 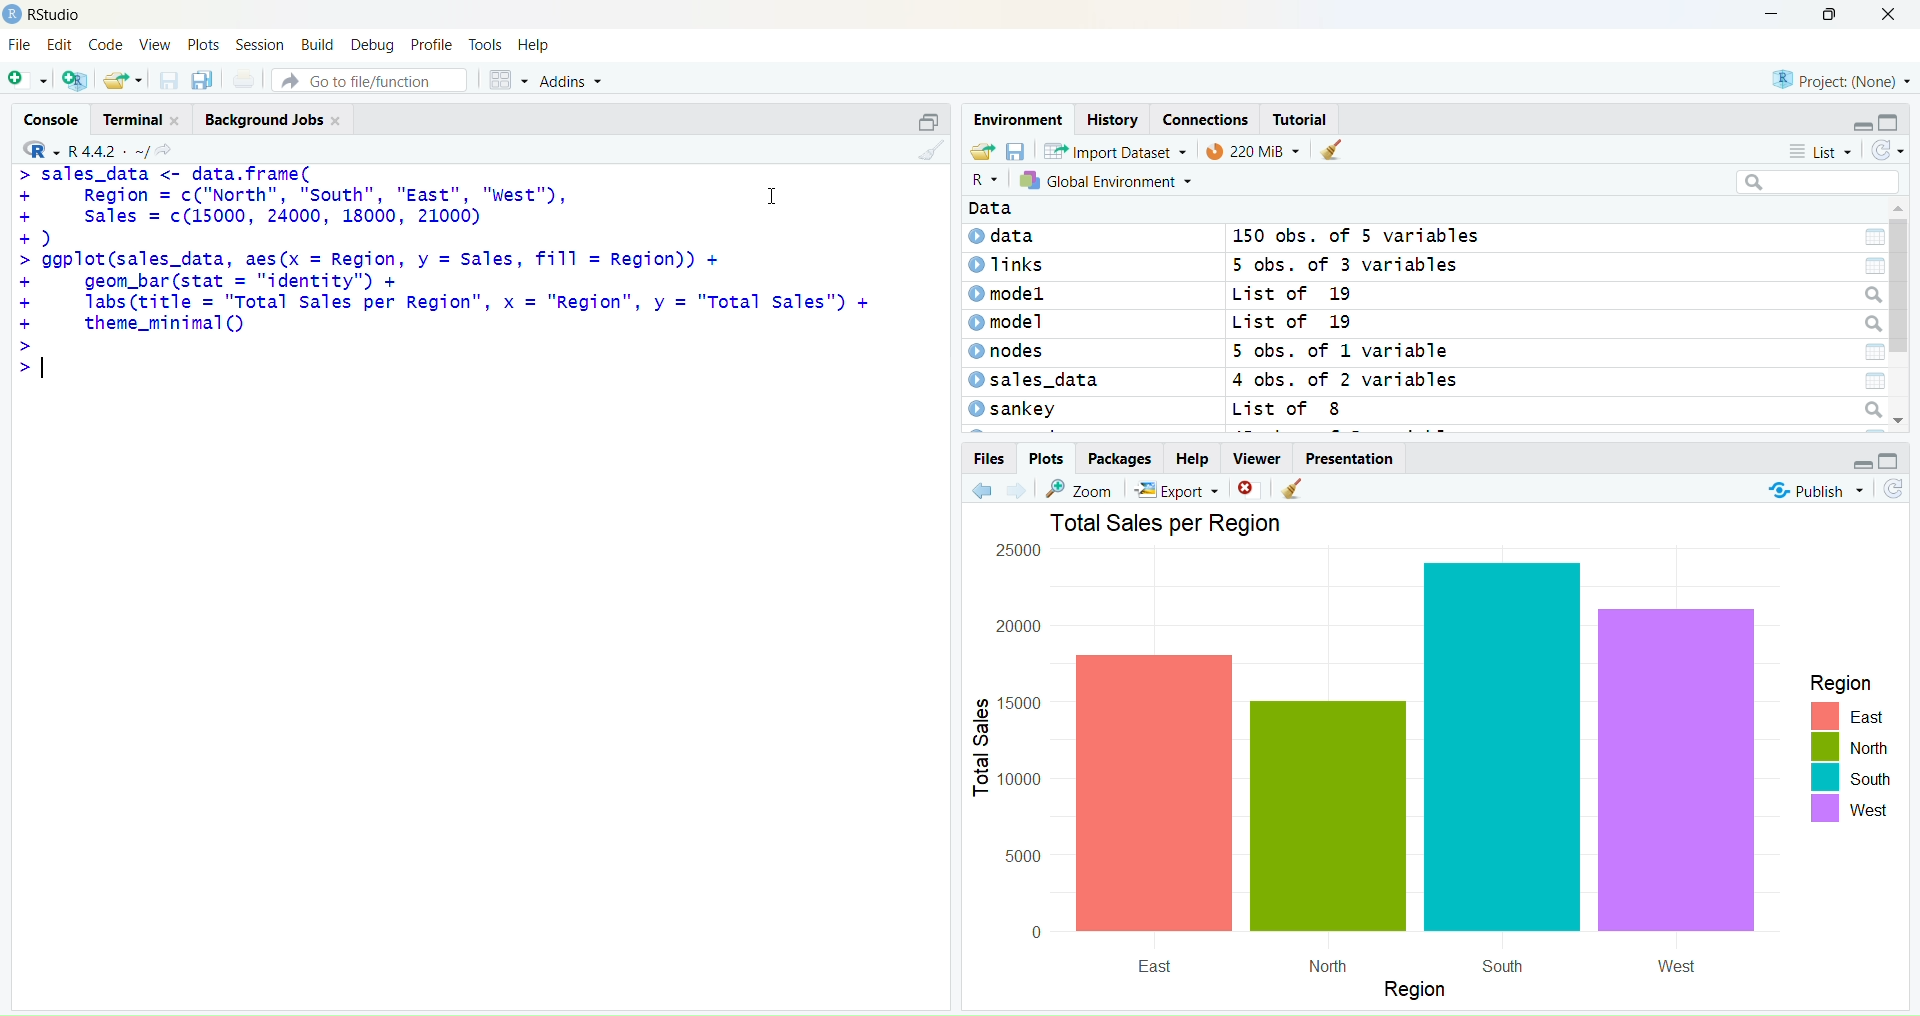 What do you see at coordinates (51, 12) in the screenshot?
I see `) RStudio` at bounding box center [51, 12].